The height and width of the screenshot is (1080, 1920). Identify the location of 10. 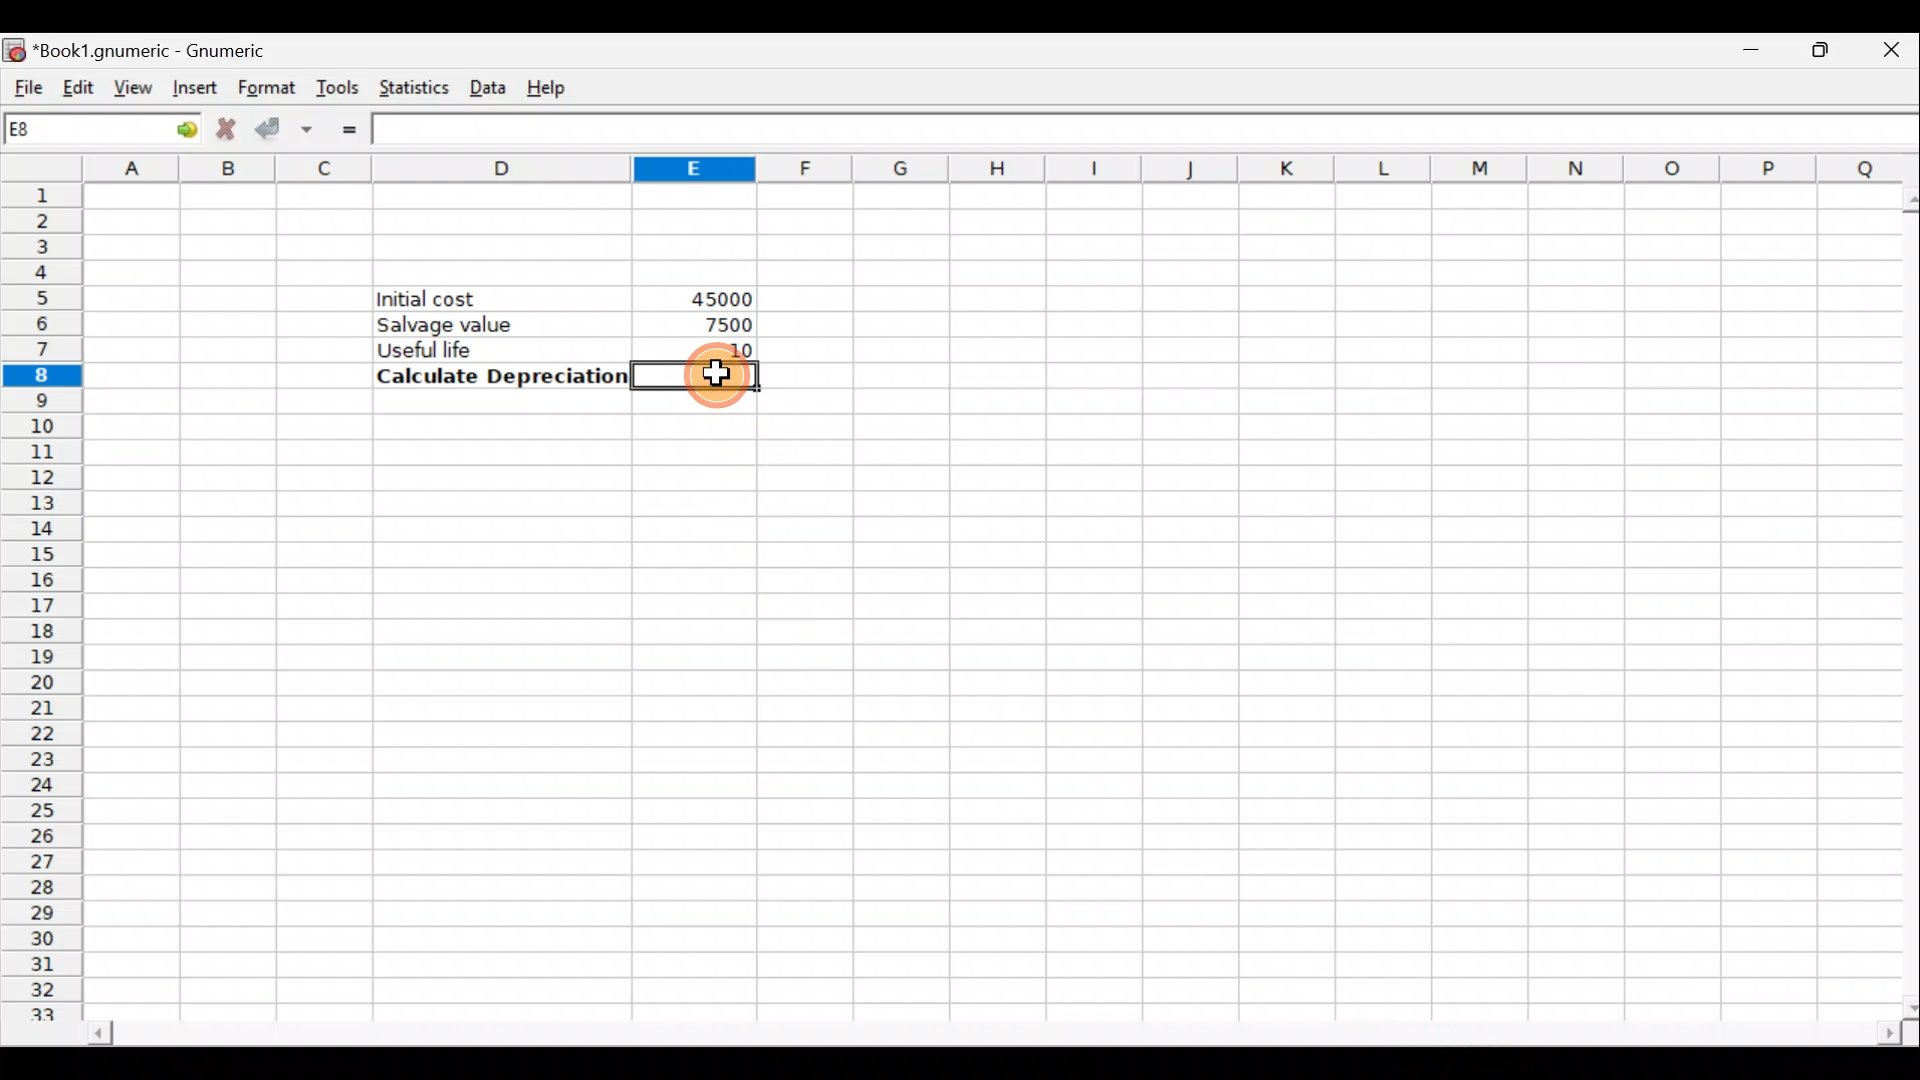
(734, 348).